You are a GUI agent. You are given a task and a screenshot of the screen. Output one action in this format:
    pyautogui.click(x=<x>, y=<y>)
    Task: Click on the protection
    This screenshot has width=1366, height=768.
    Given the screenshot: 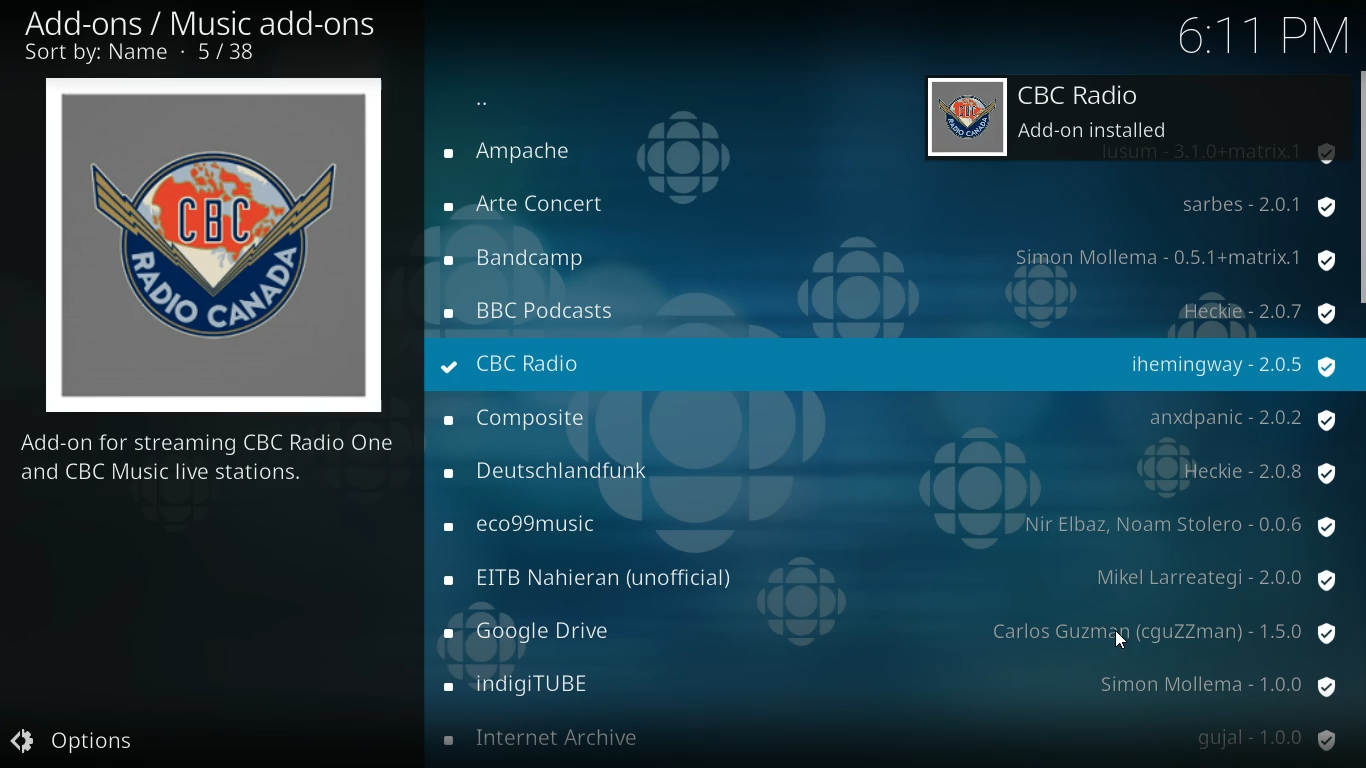 What is the action you would take?
    pyautogui.click(x=1167, y=528)
    